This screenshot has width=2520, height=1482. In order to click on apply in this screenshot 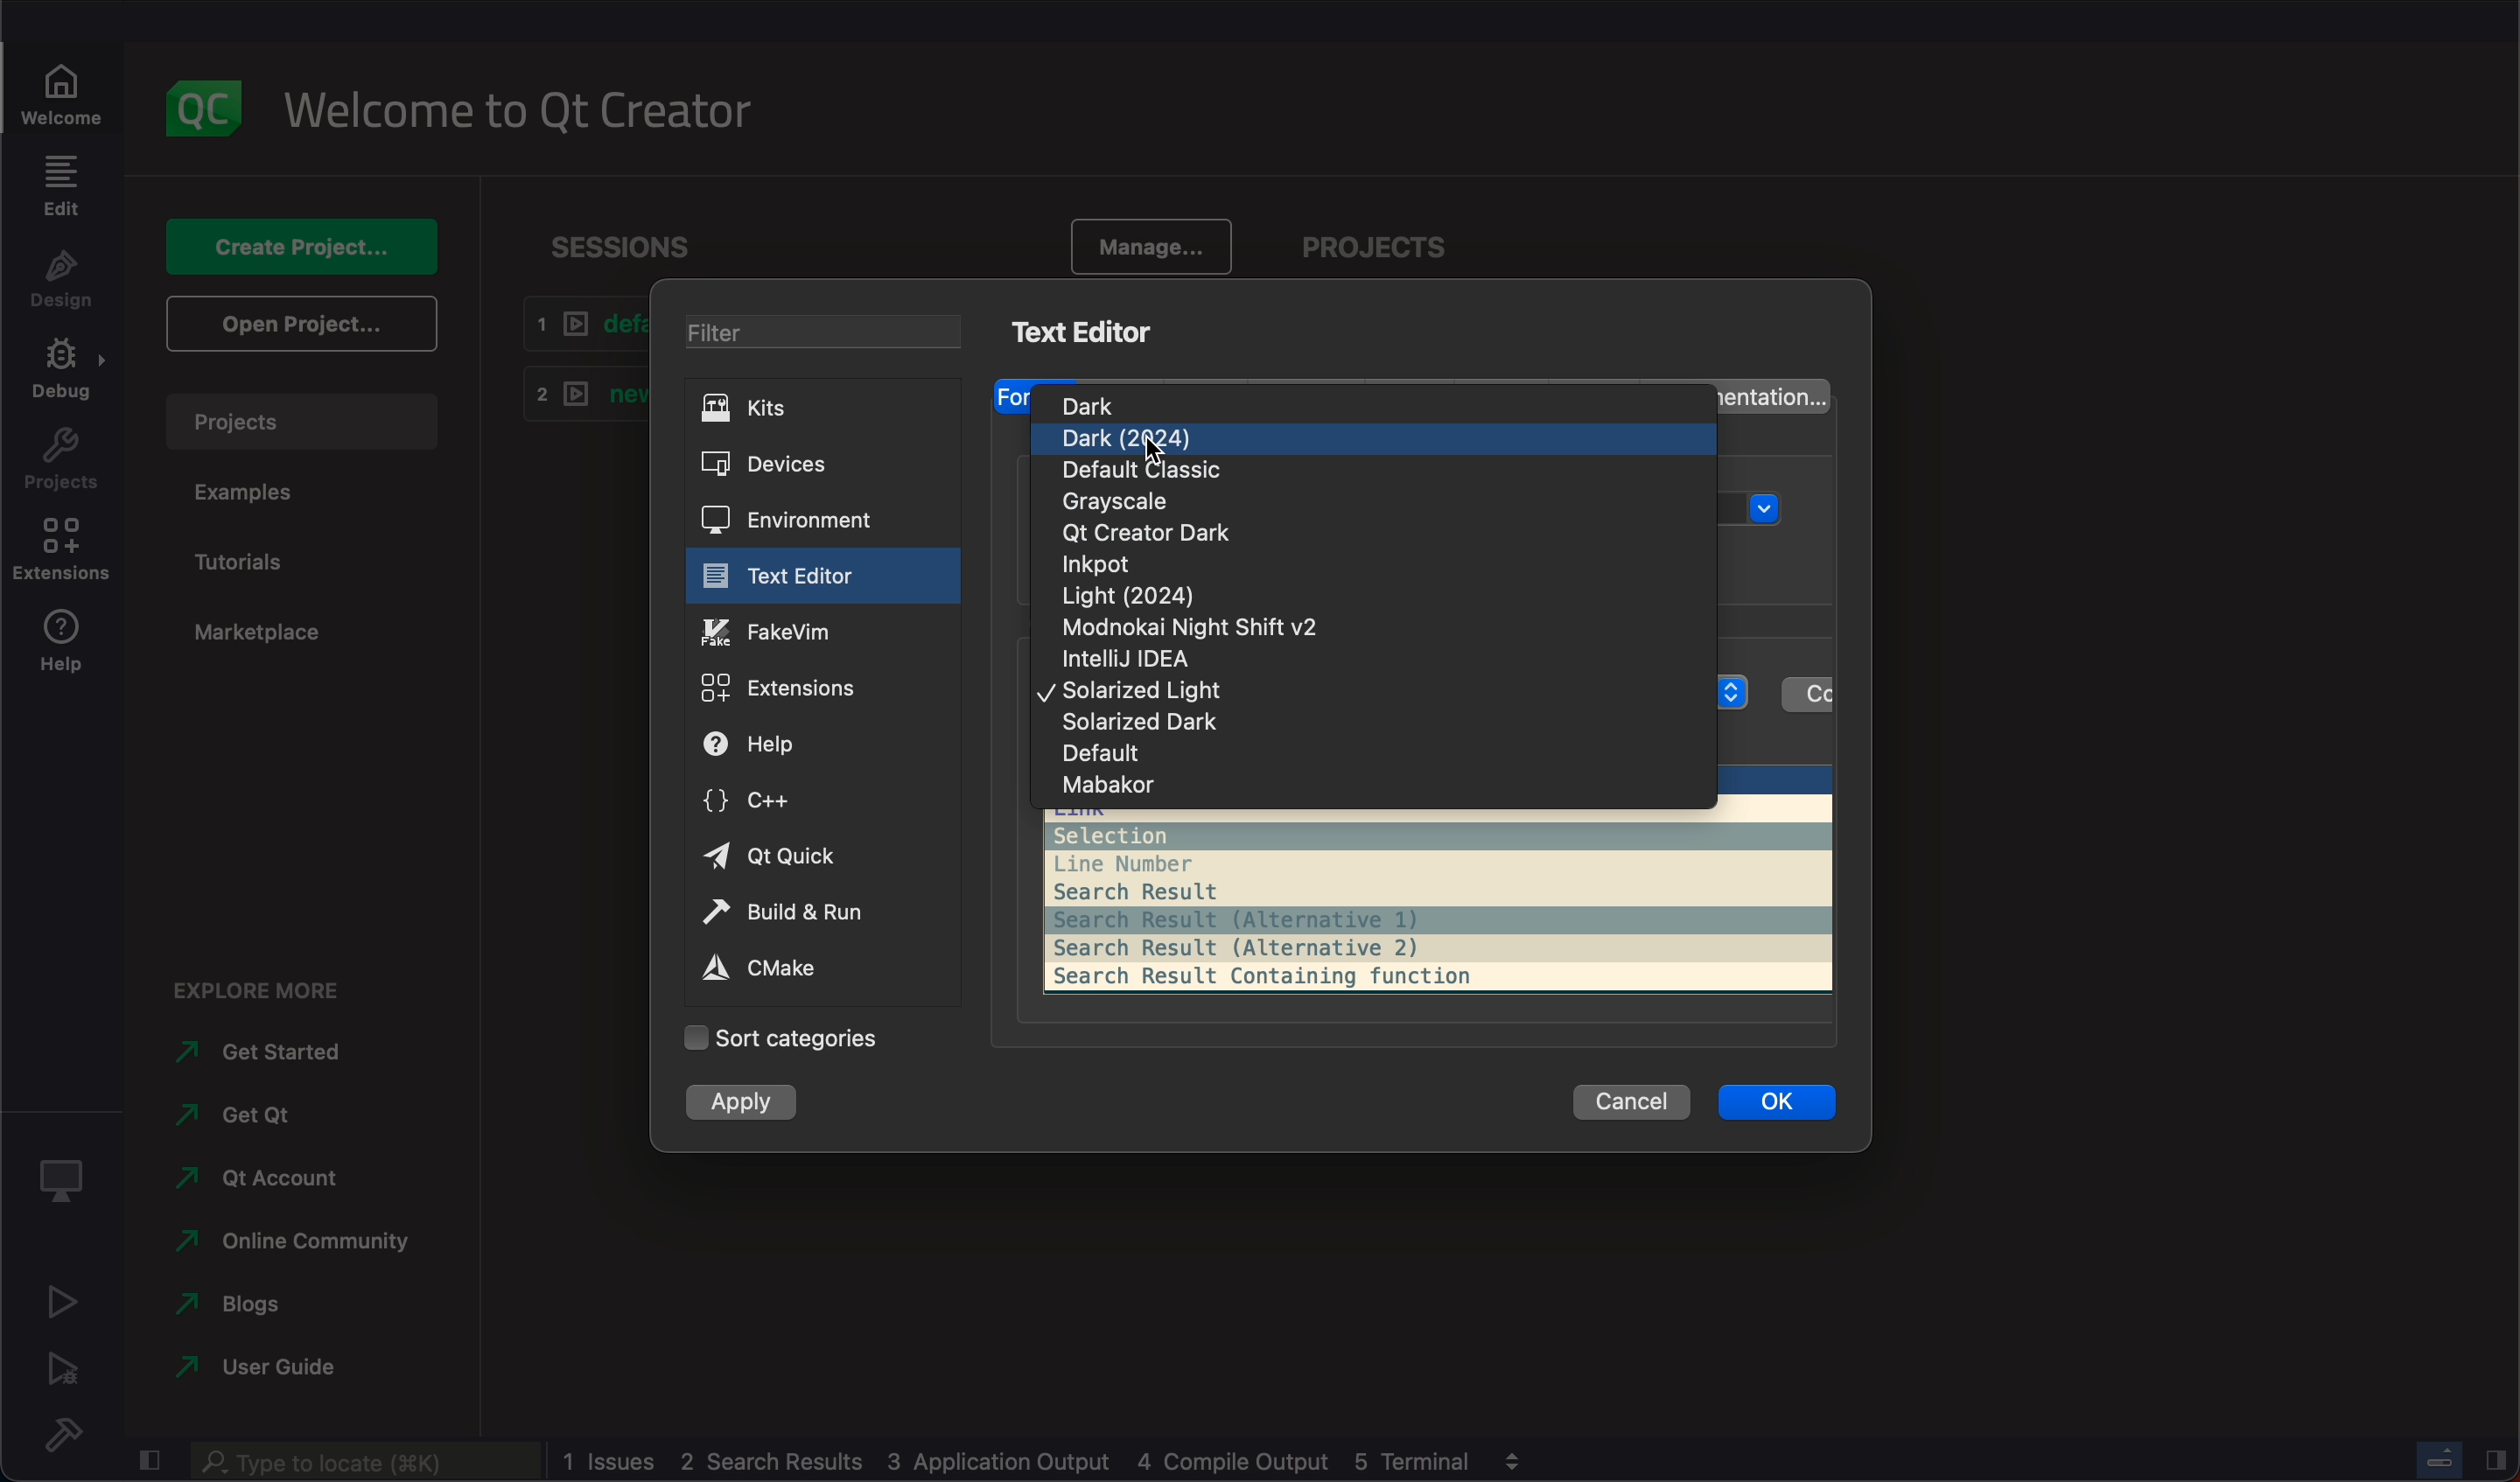, I will do `click(738, 1104)`.